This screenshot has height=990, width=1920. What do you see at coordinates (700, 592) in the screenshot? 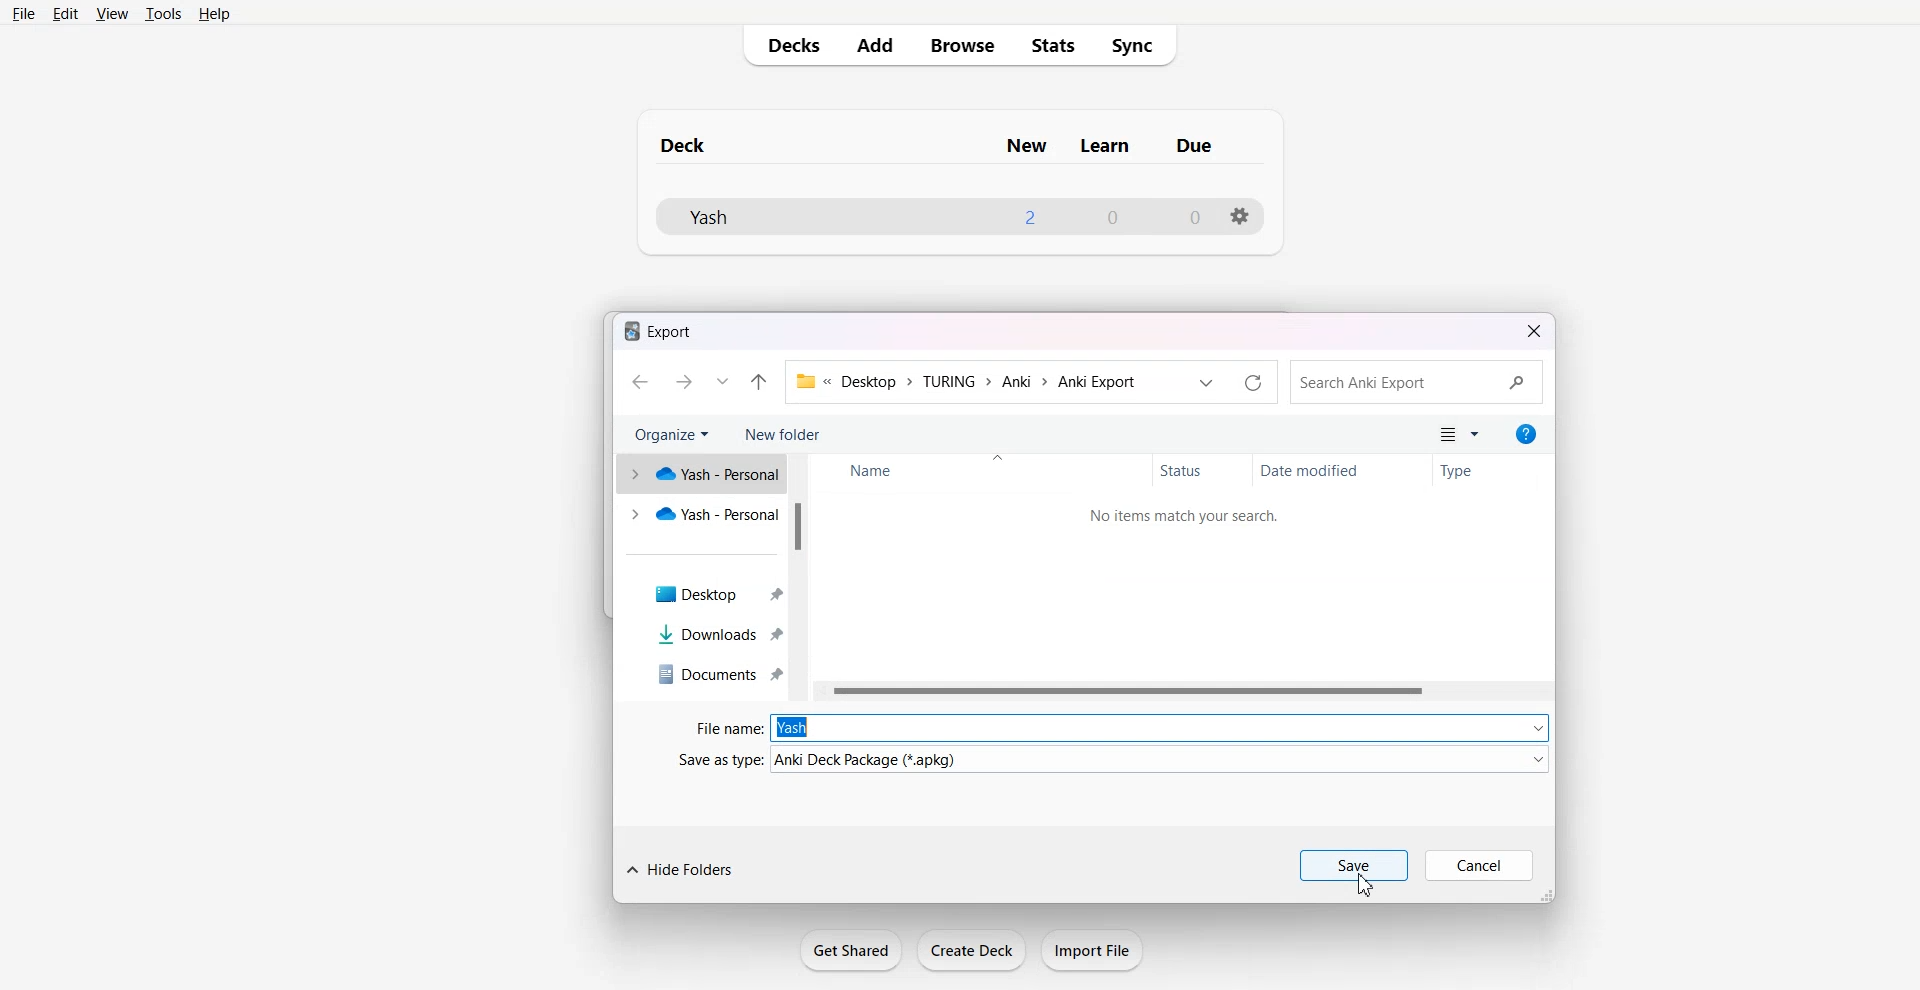
I see `Desktop` at bounding box center [700, 592].